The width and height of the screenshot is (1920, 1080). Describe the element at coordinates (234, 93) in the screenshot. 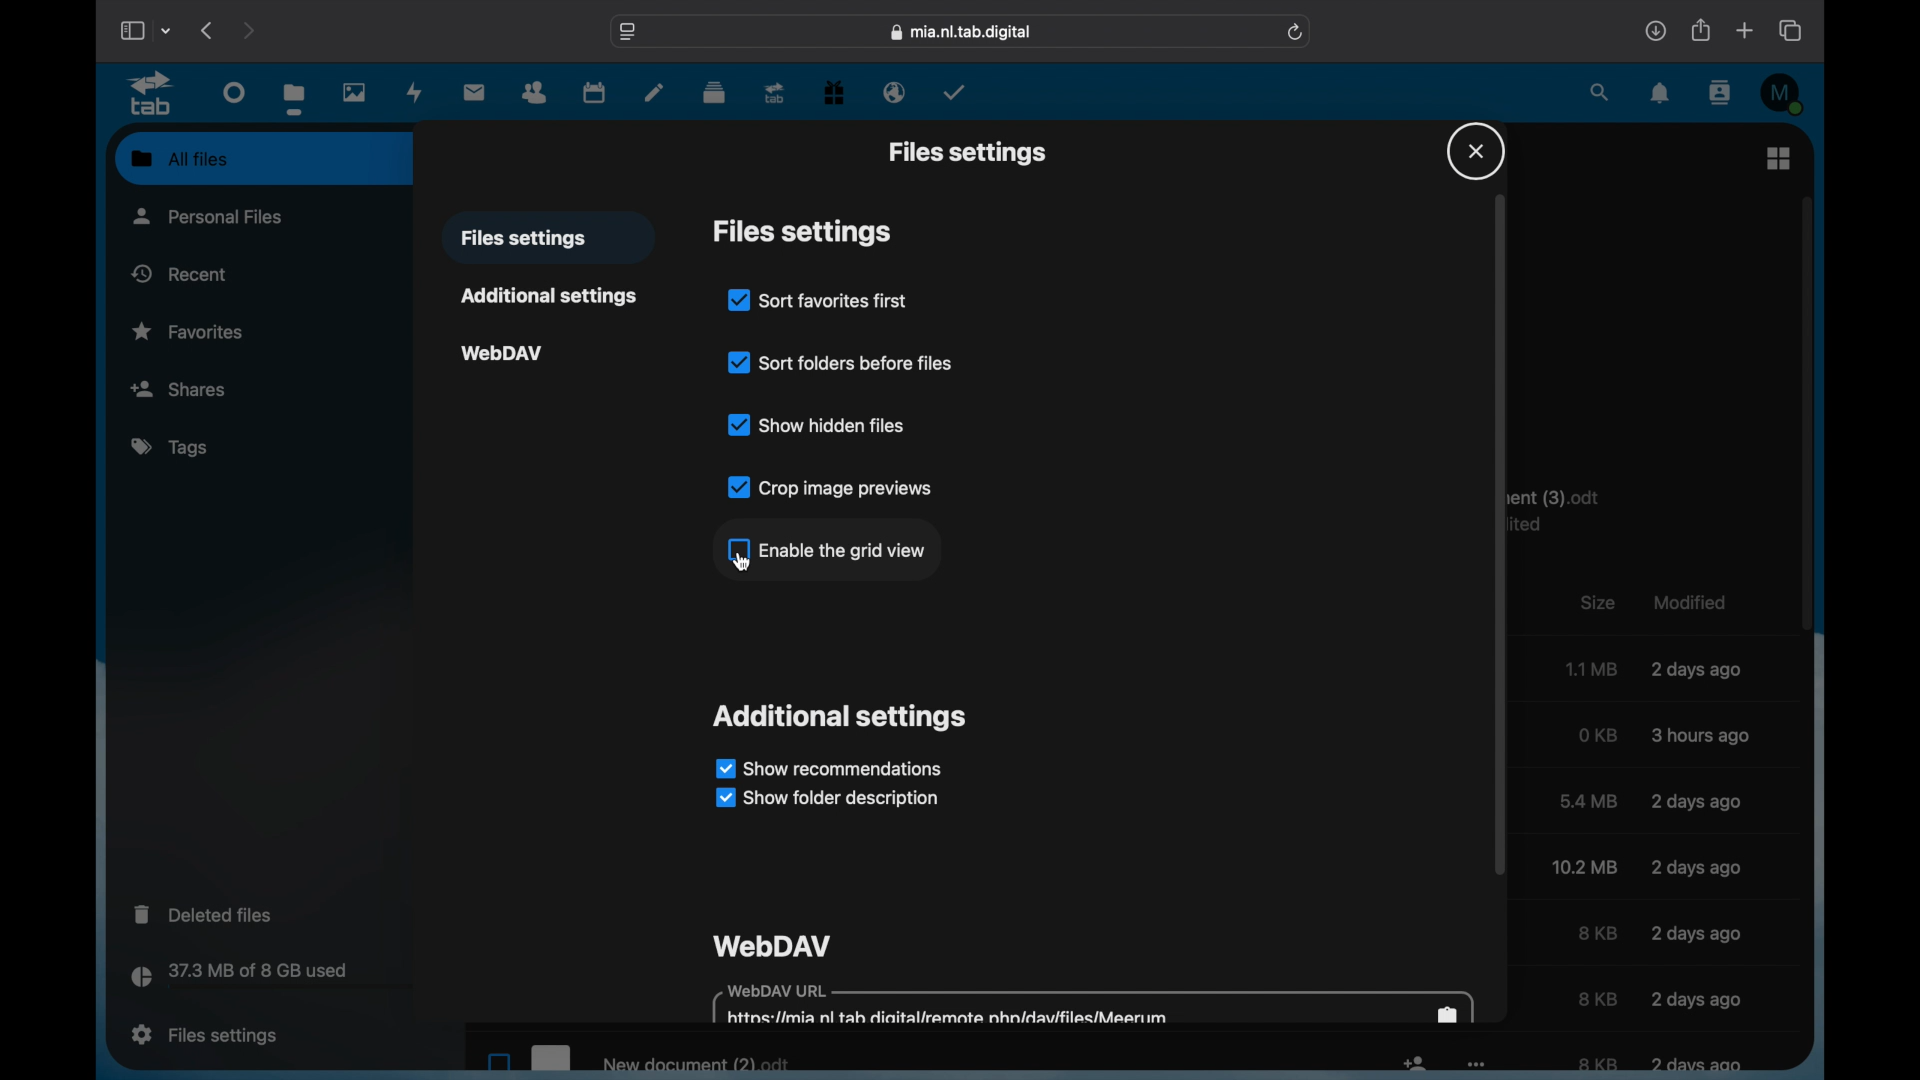

I see `dashboard` at that location.